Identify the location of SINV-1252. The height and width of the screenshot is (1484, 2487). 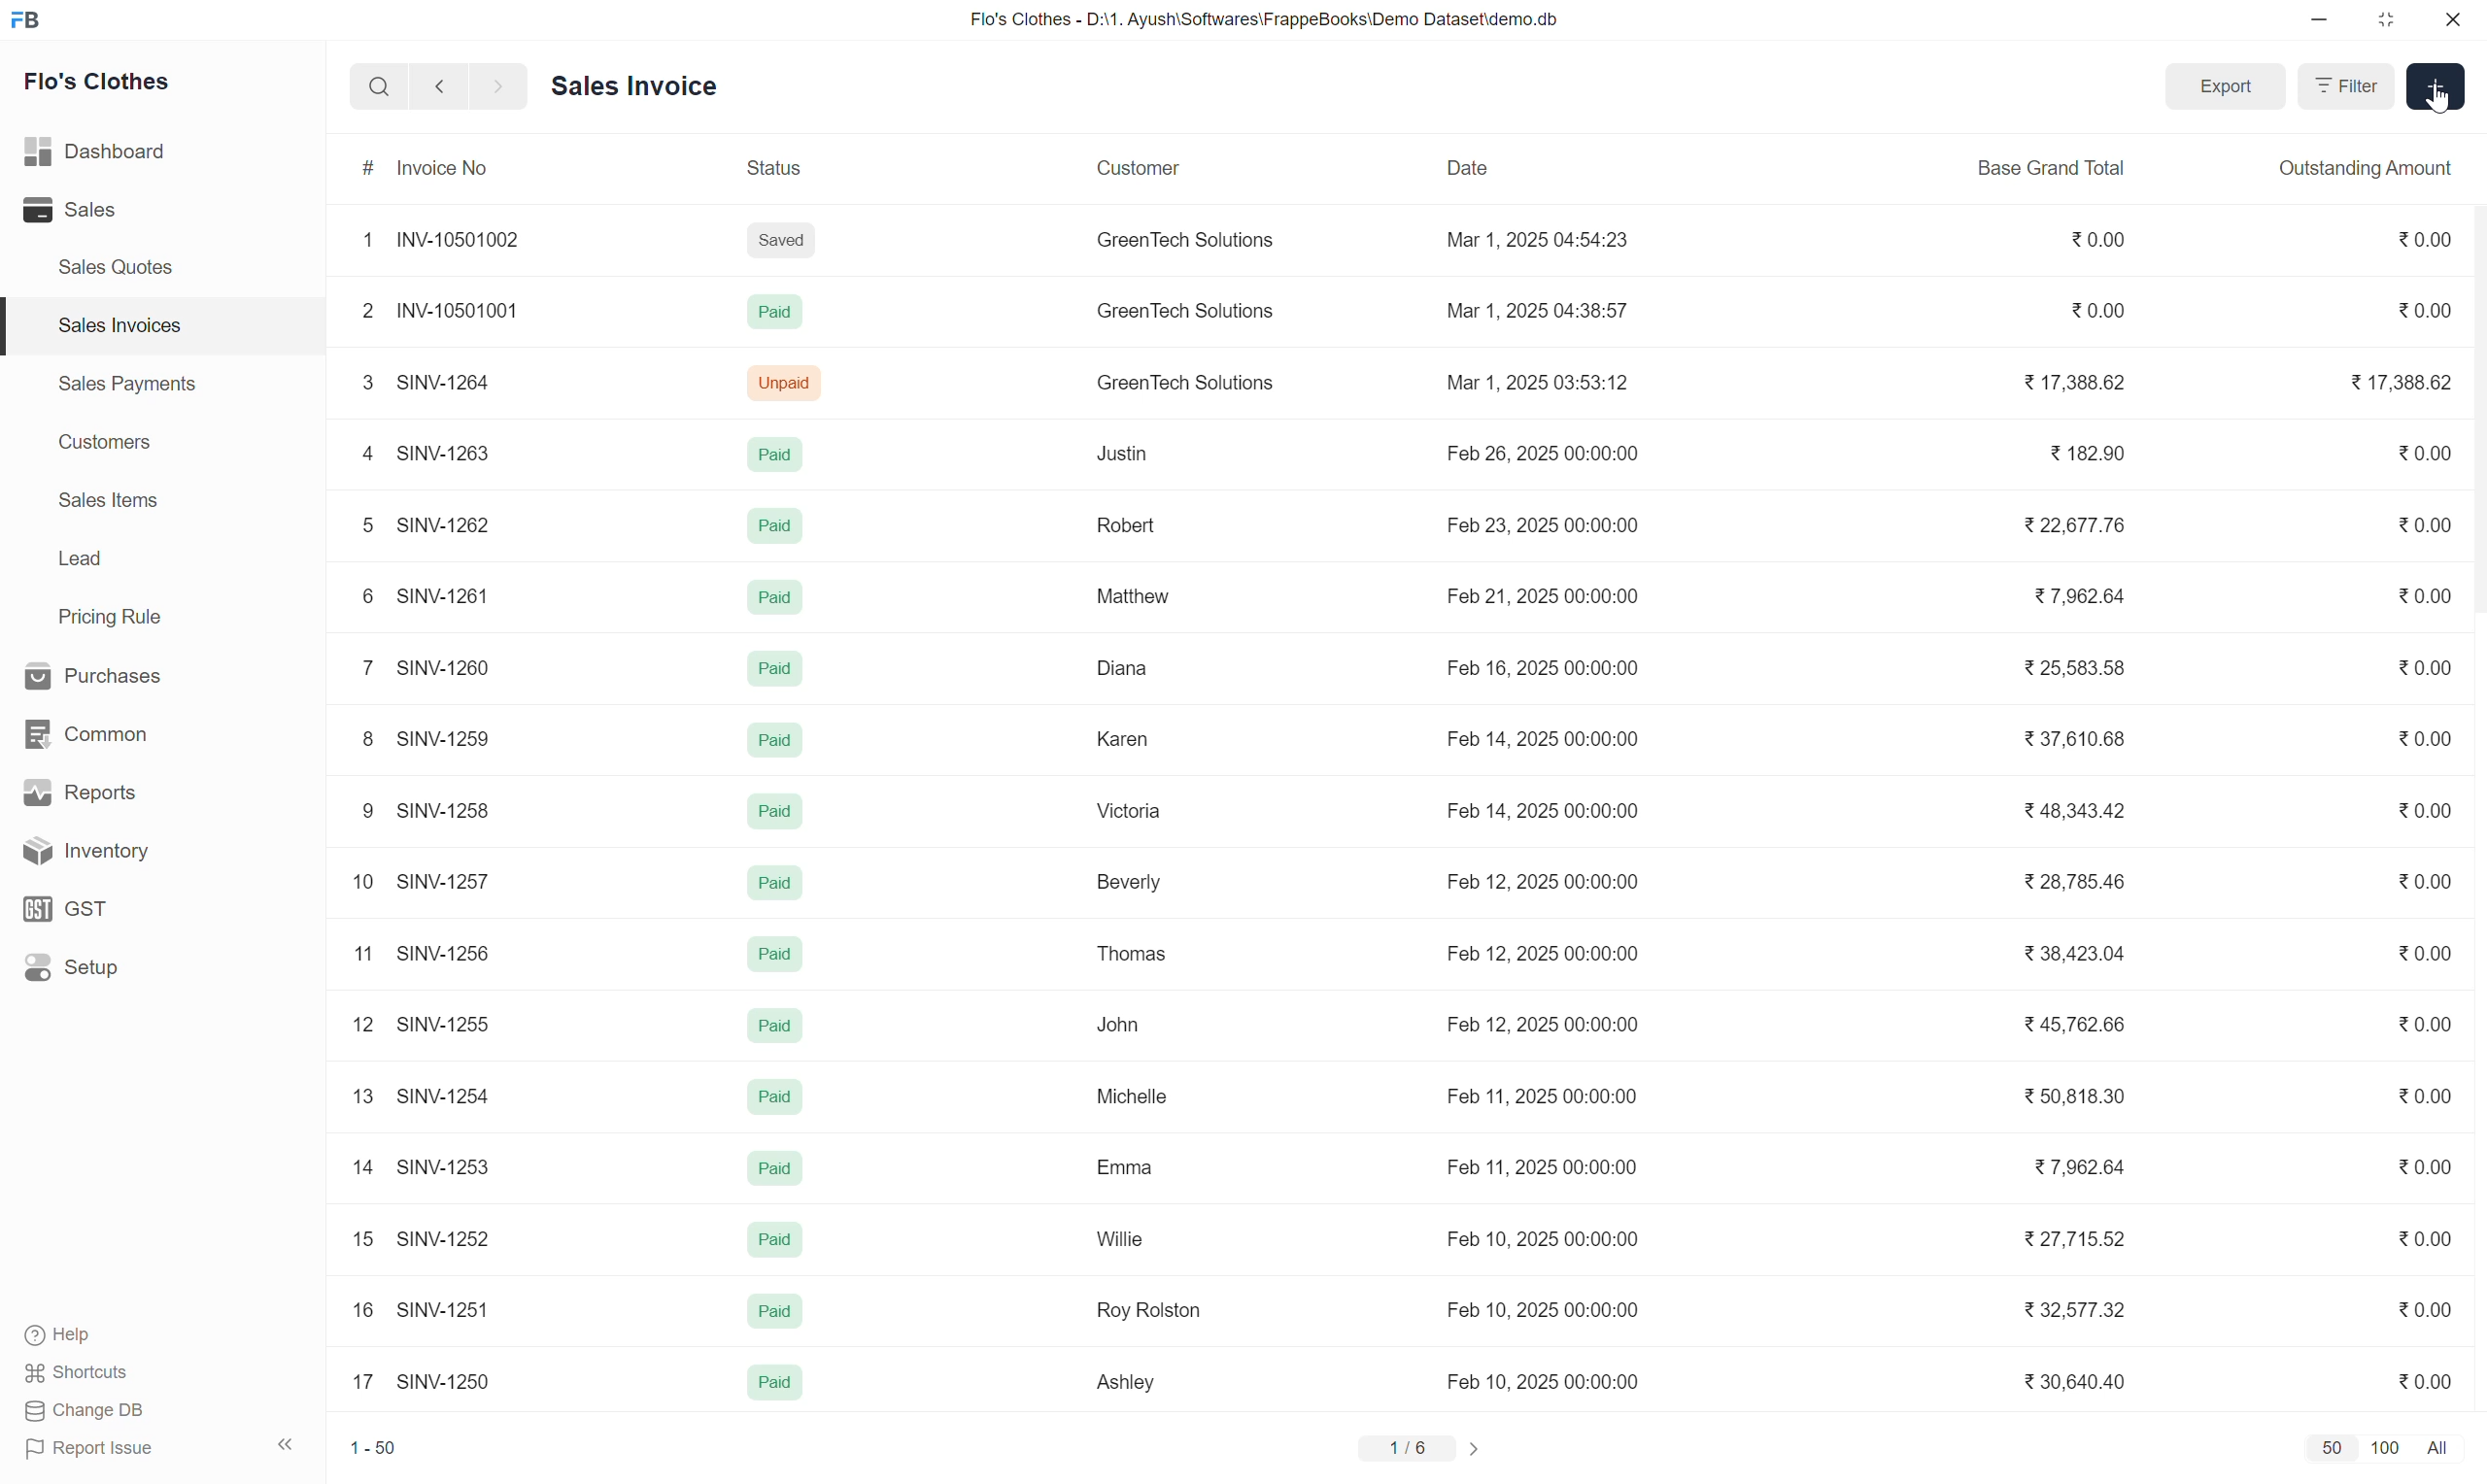
(448, 1240).